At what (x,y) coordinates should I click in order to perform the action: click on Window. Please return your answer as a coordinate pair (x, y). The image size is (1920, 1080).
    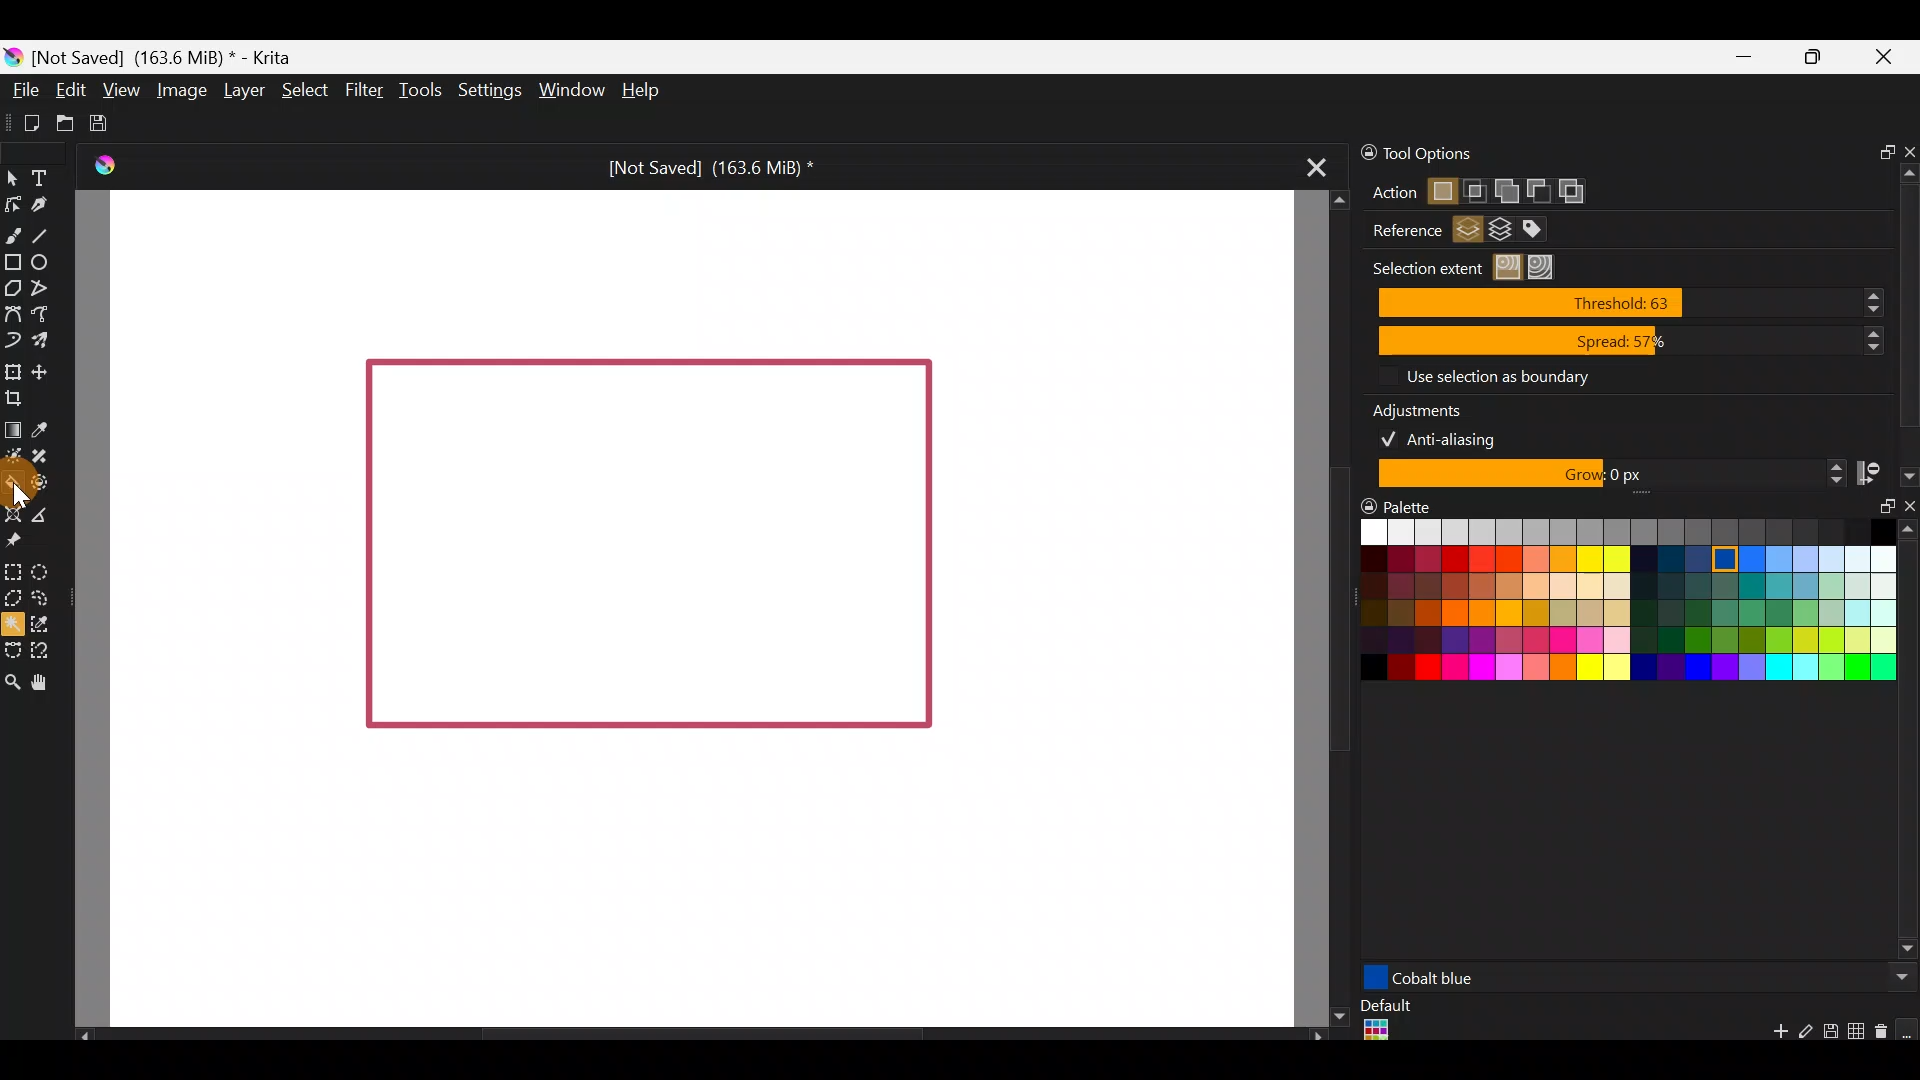
    Looking at the image, I should click on (569, 89).